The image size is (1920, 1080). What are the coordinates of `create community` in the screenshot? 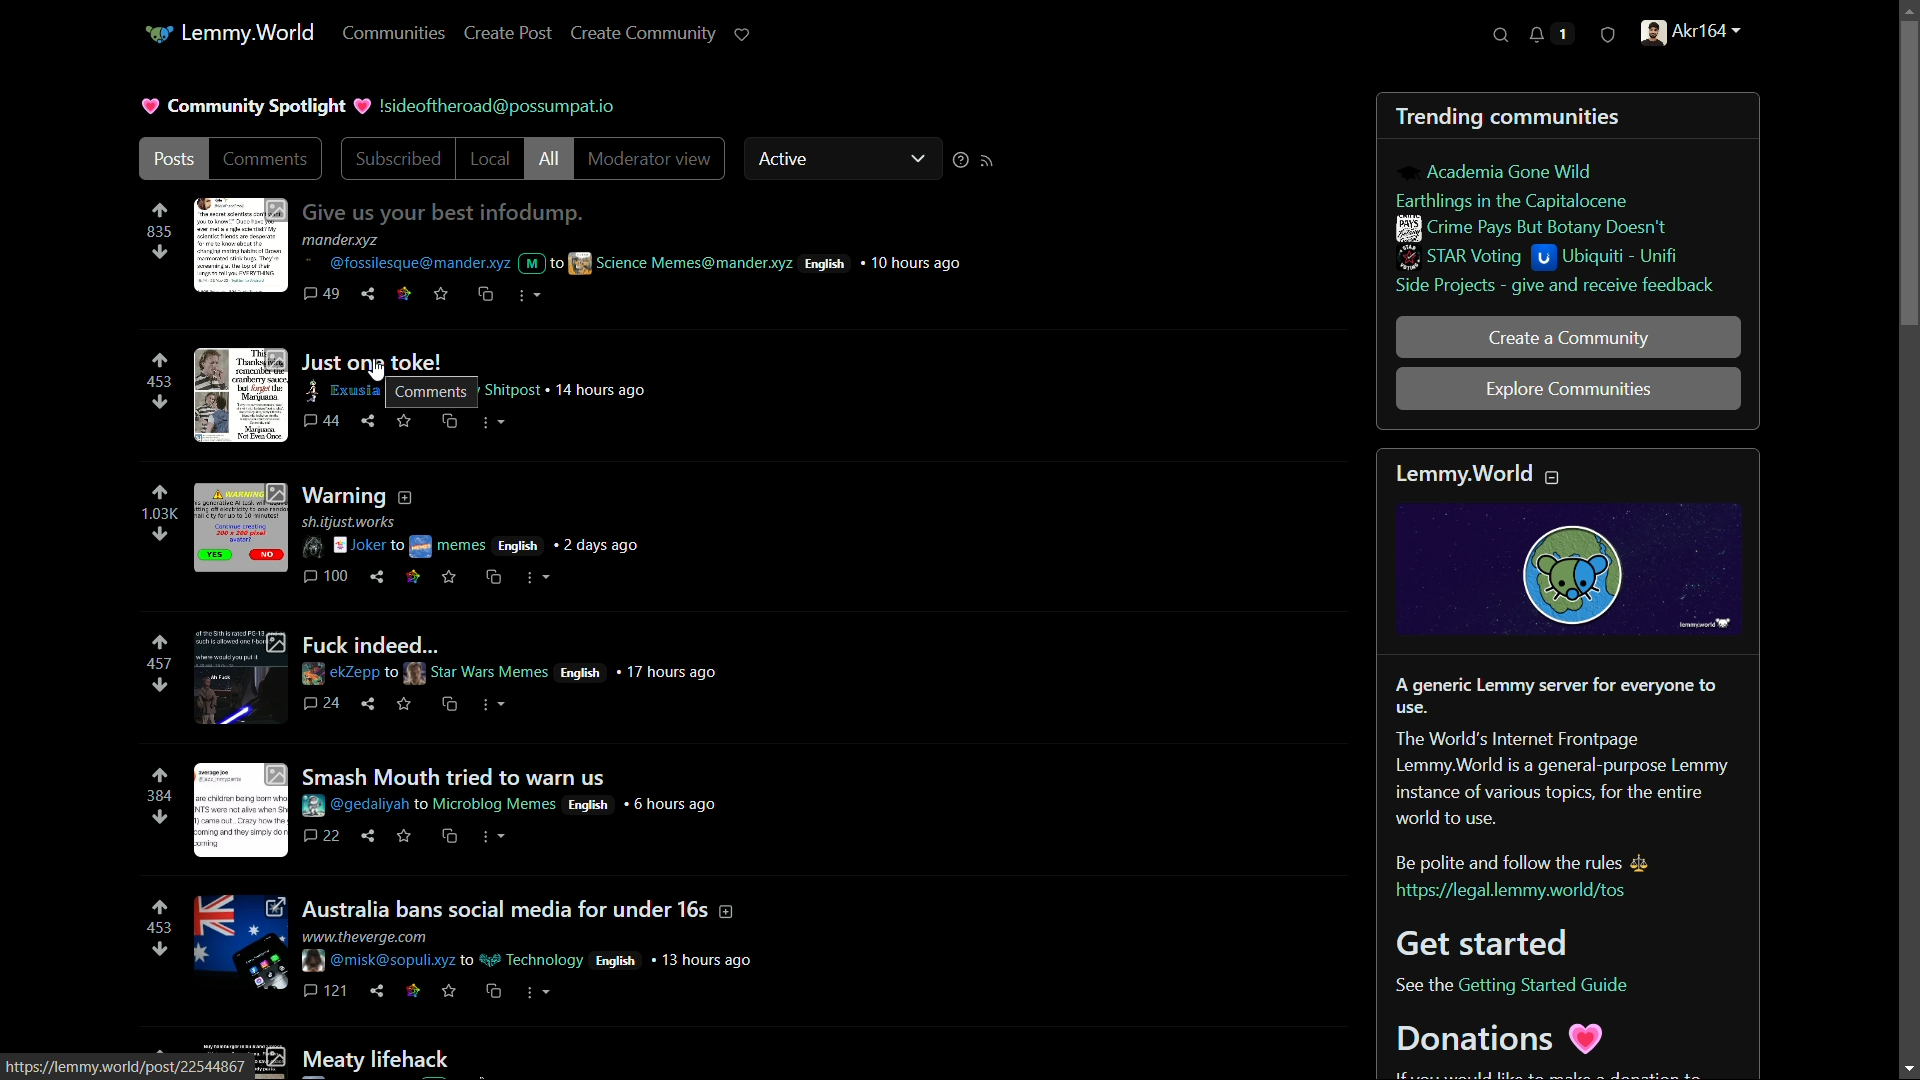 It's located at (644, 35).